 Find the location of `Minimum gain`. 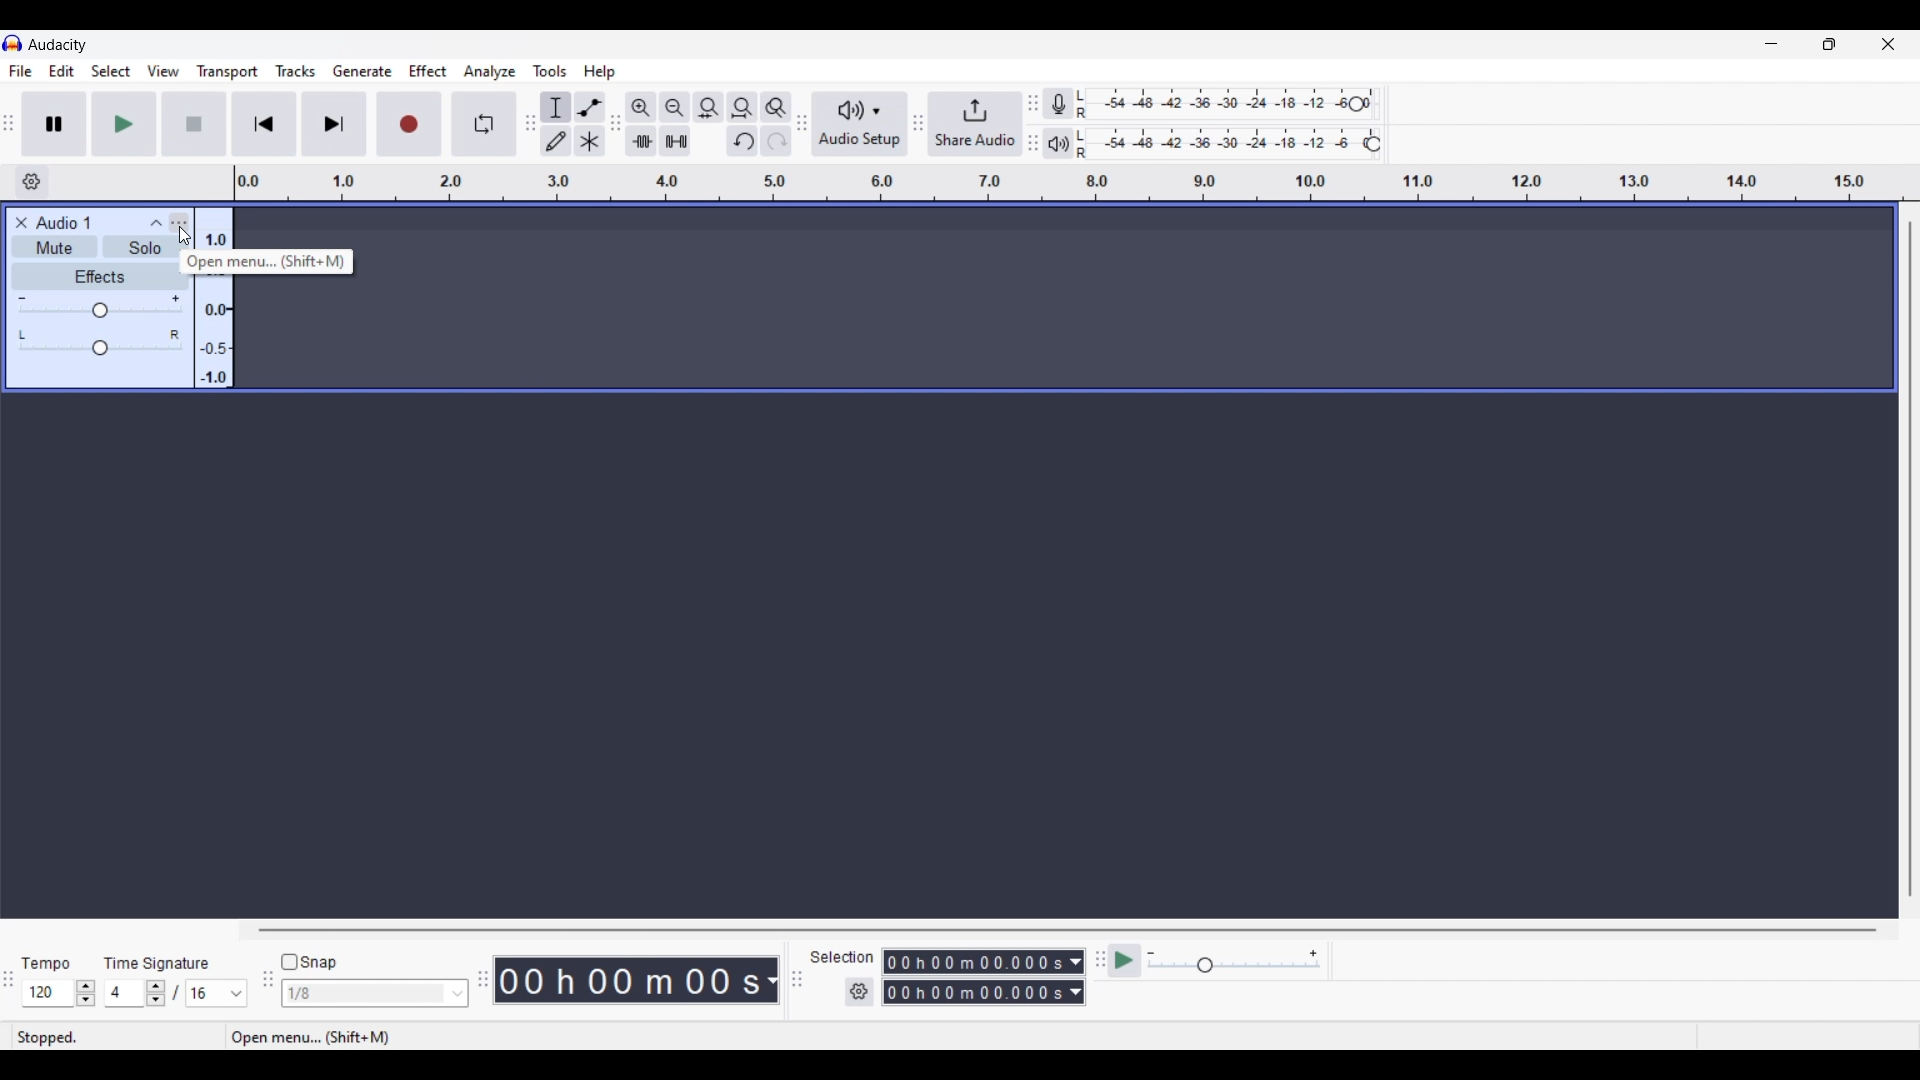

Minimum gain is located at coordinates (25, 296).